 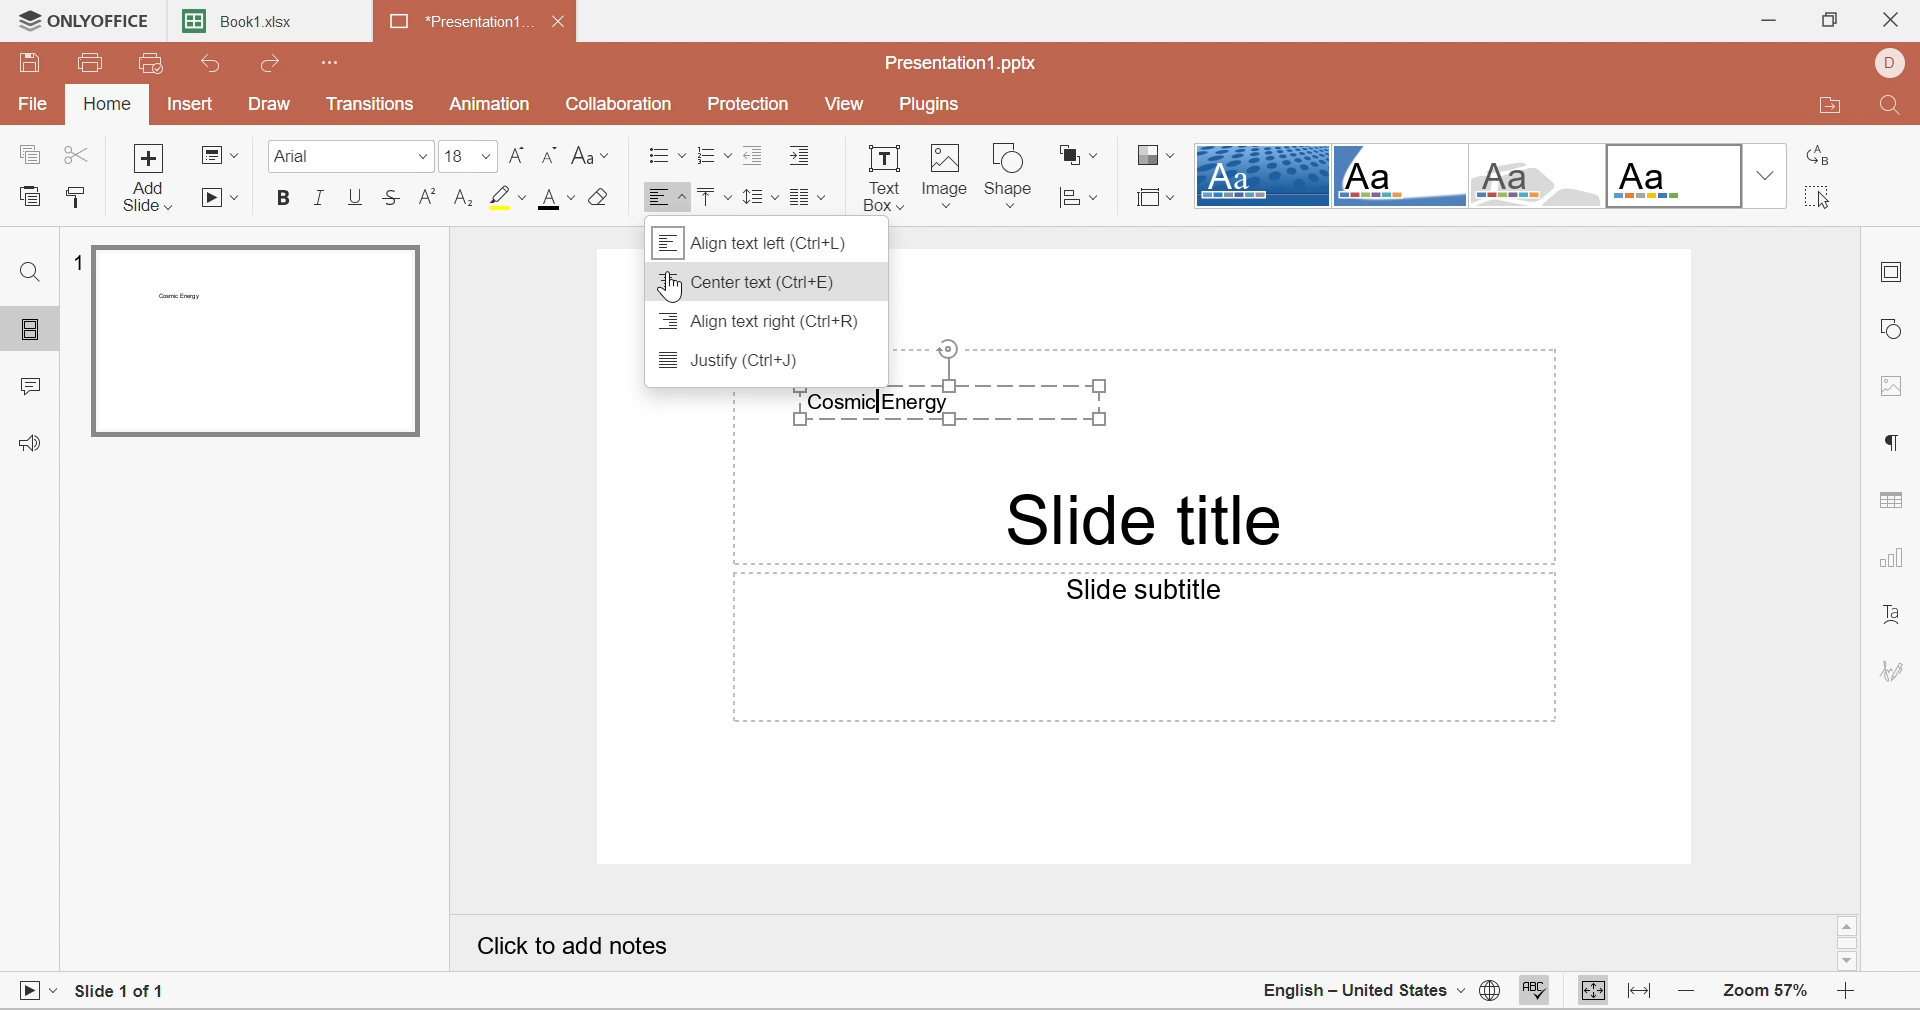 What do you see at coordinates (849, 106) in the screenshot?
I see `View` at bounding box center [849, 106].